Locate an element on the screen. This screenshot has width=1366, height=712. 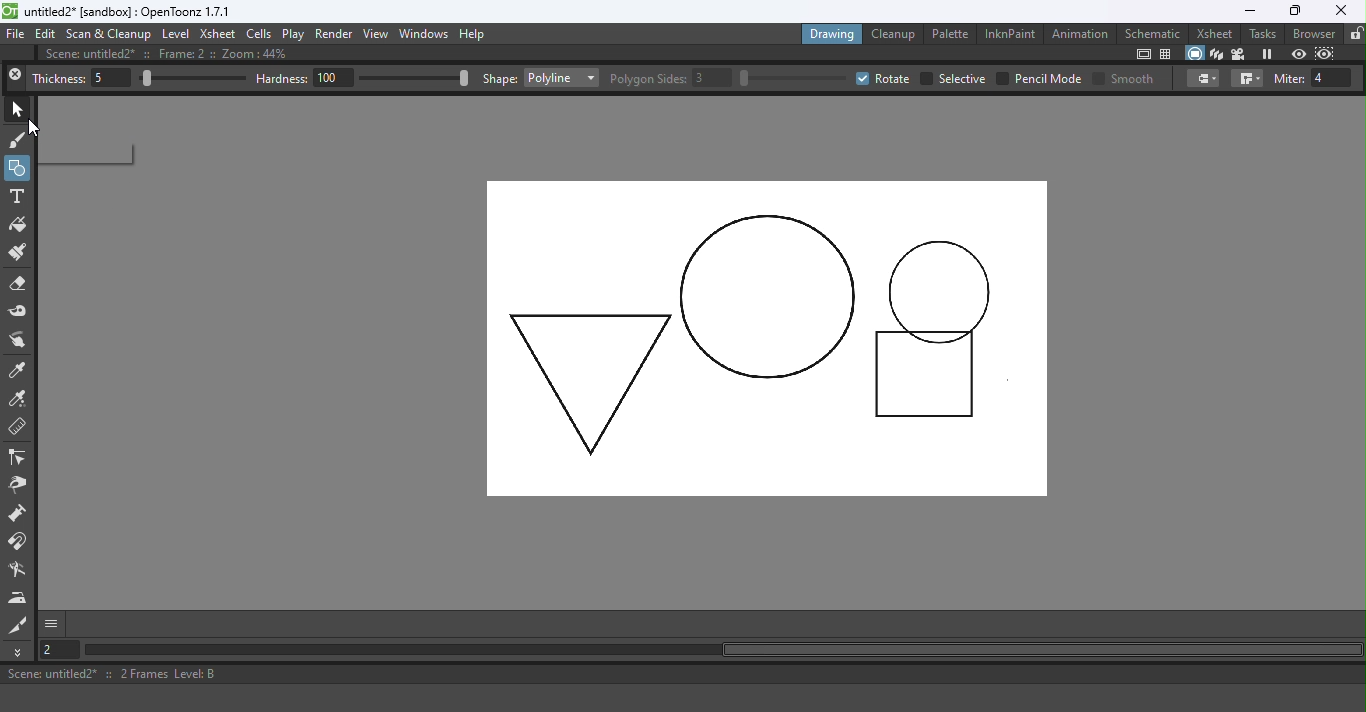
More tools is located at coordinates (20, 652).